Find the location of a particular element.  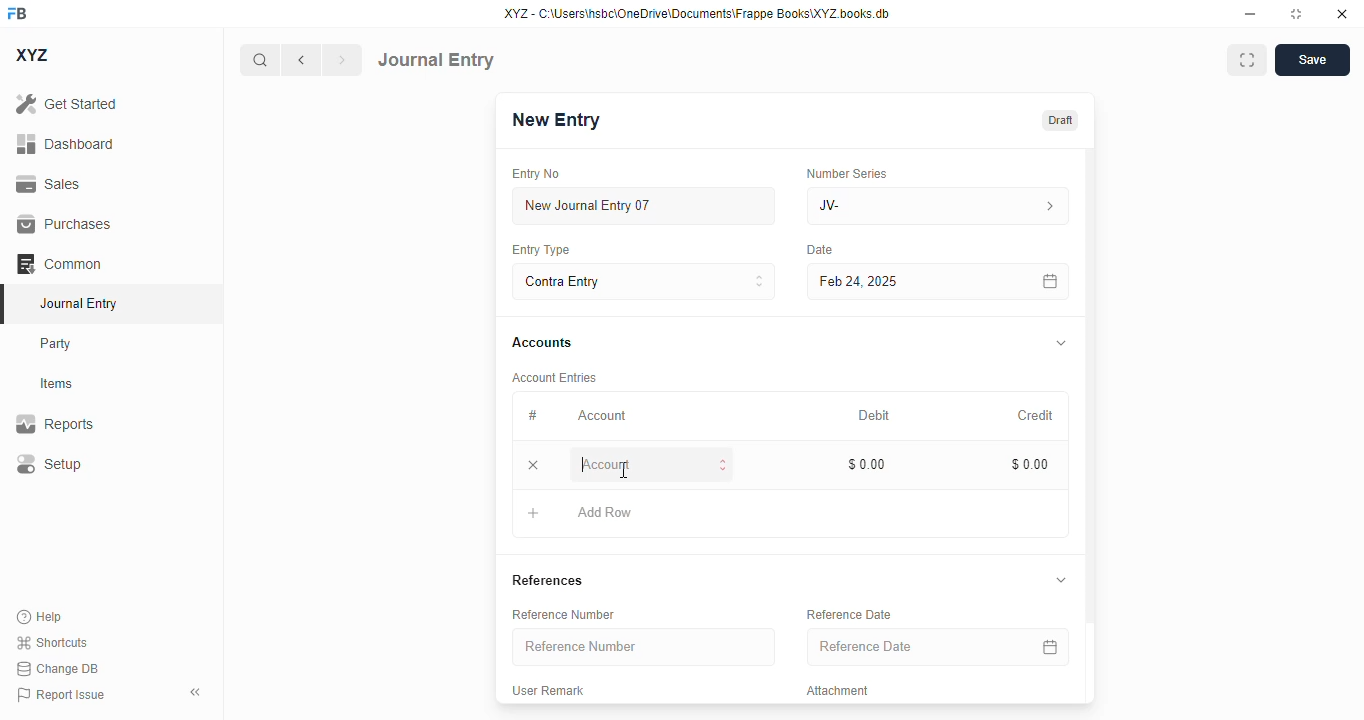

$0.00 is located at coordinates (1032, 464).